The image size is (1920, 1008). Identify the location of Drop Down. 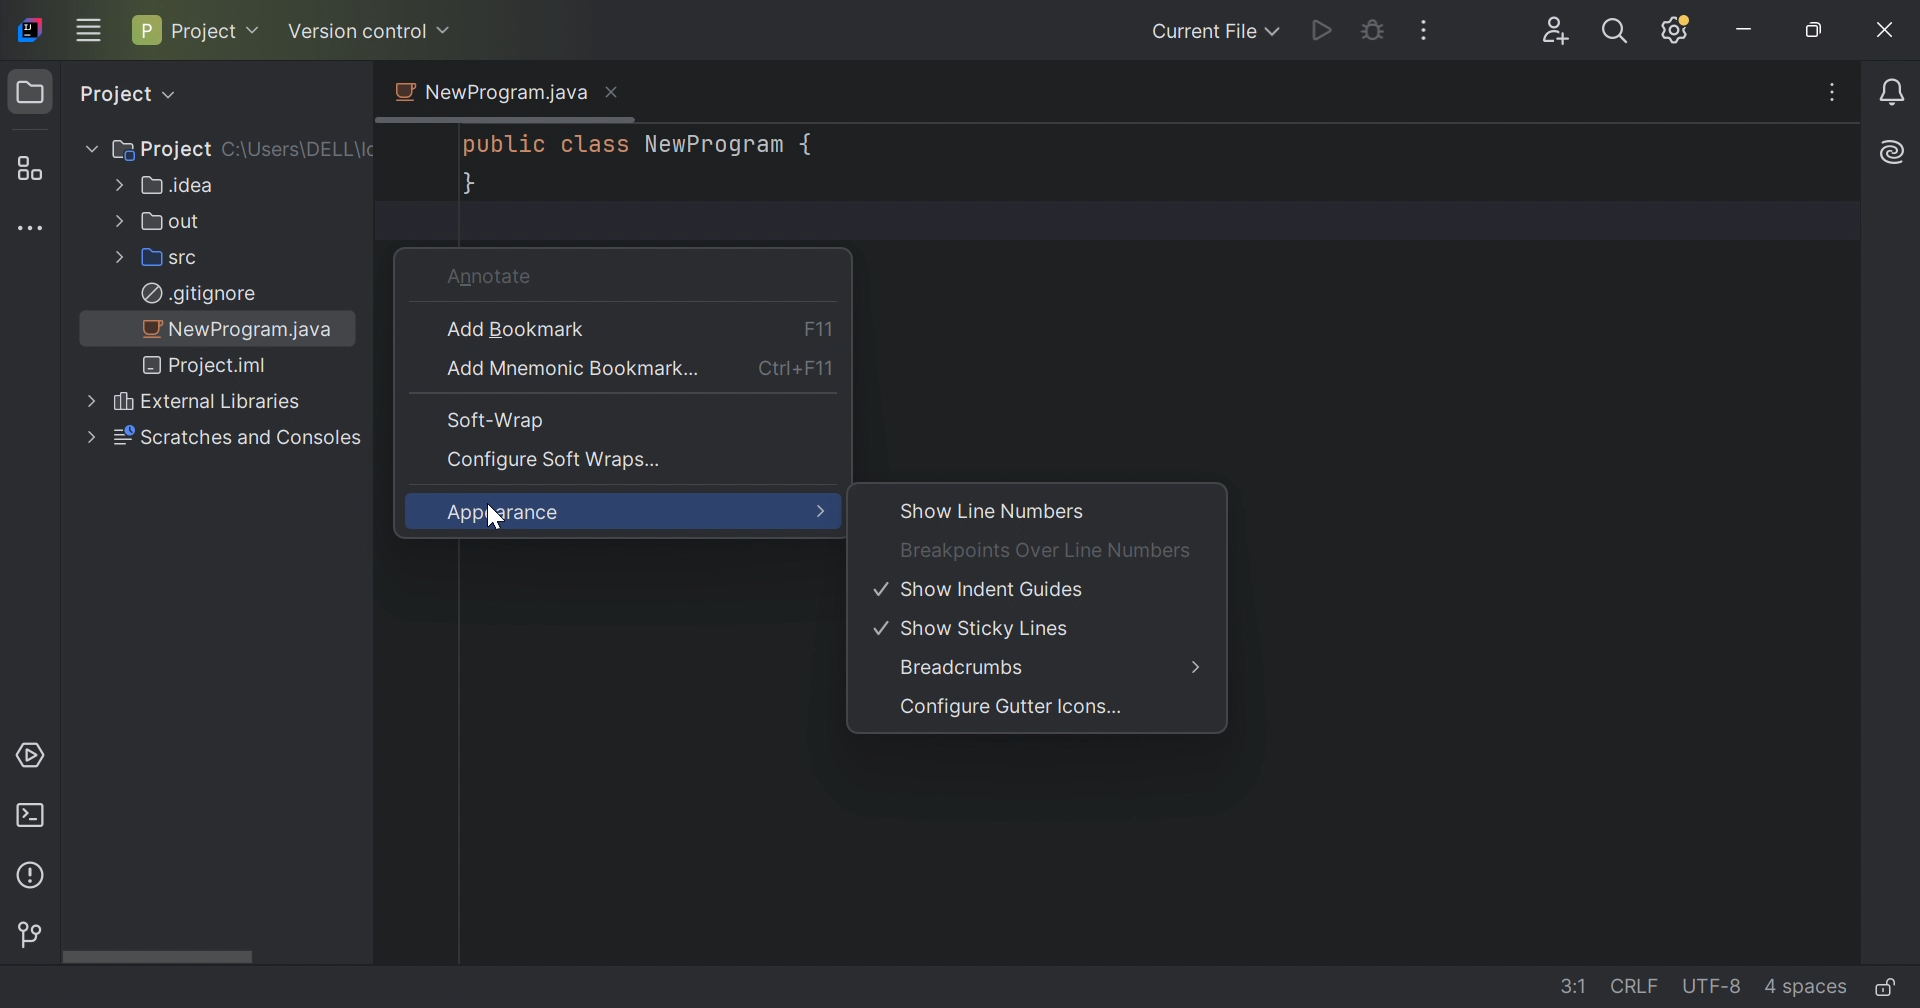
(1276, 32).